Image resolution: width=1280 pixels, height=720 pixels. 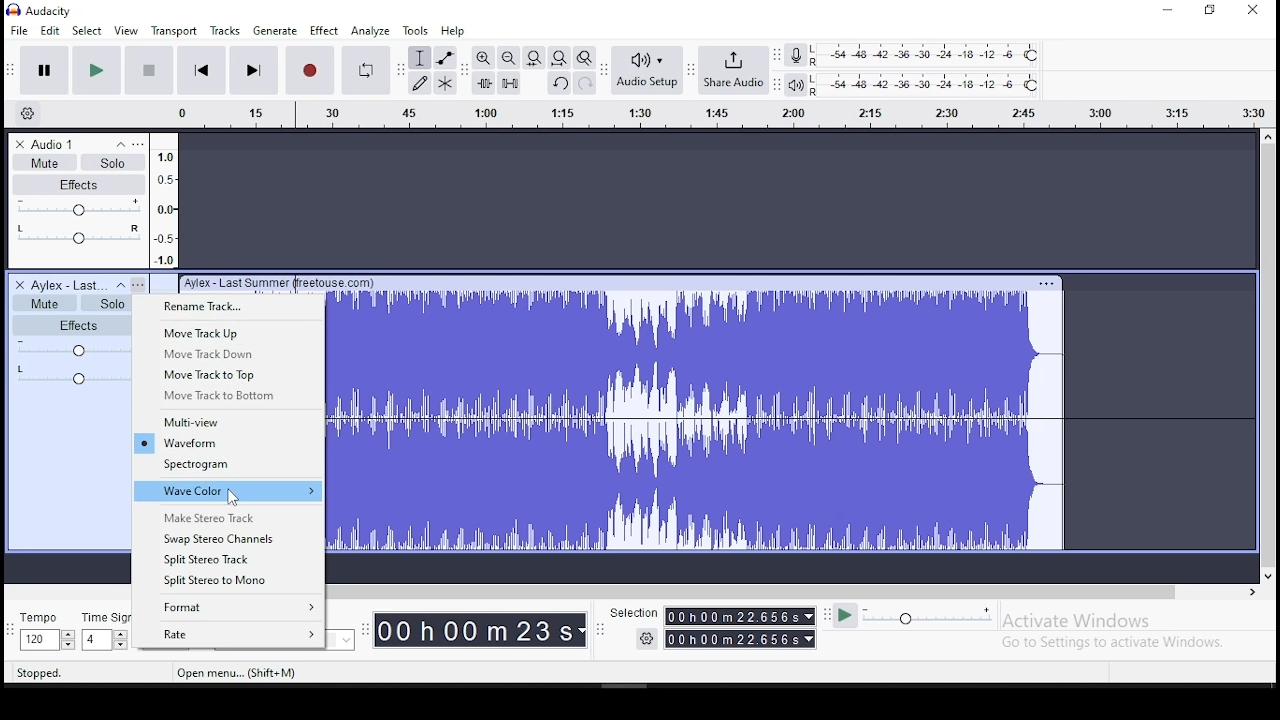 I want to click on split stereo to mono, so click(x=228, y=581).